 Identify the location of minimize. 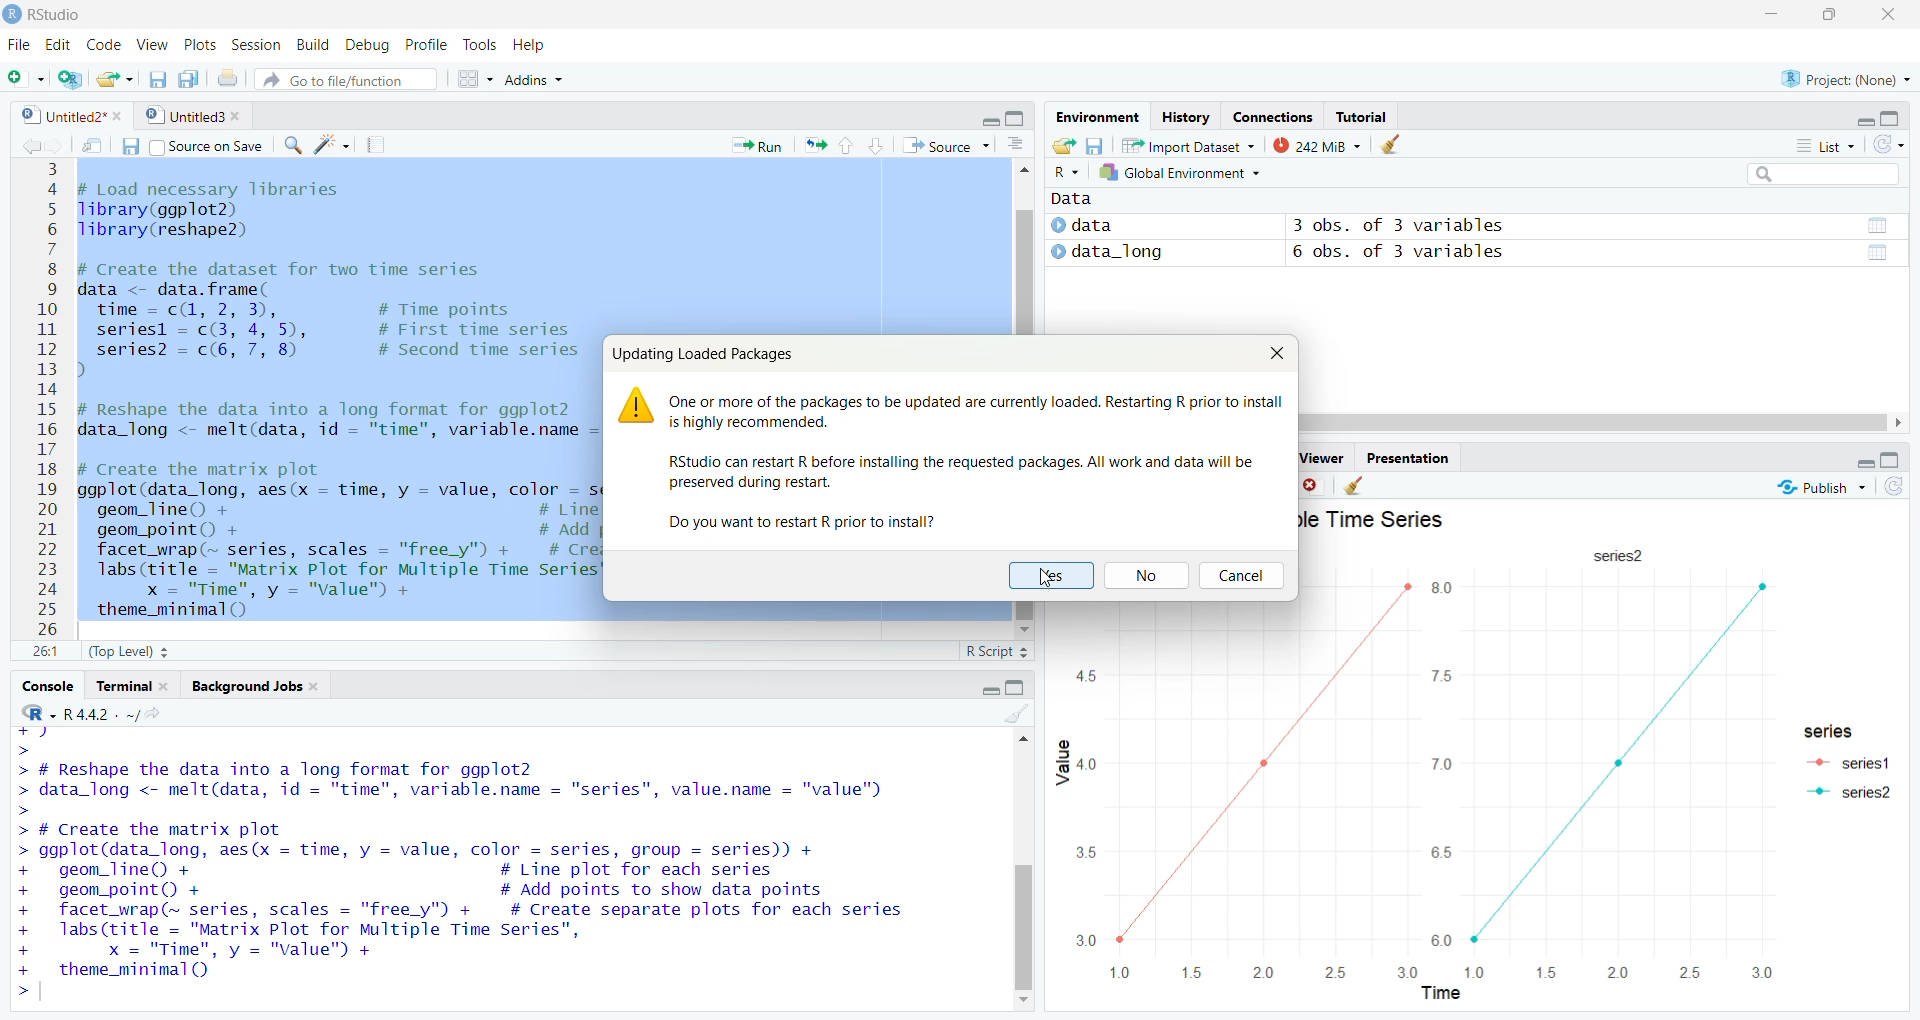
(1864, 463).